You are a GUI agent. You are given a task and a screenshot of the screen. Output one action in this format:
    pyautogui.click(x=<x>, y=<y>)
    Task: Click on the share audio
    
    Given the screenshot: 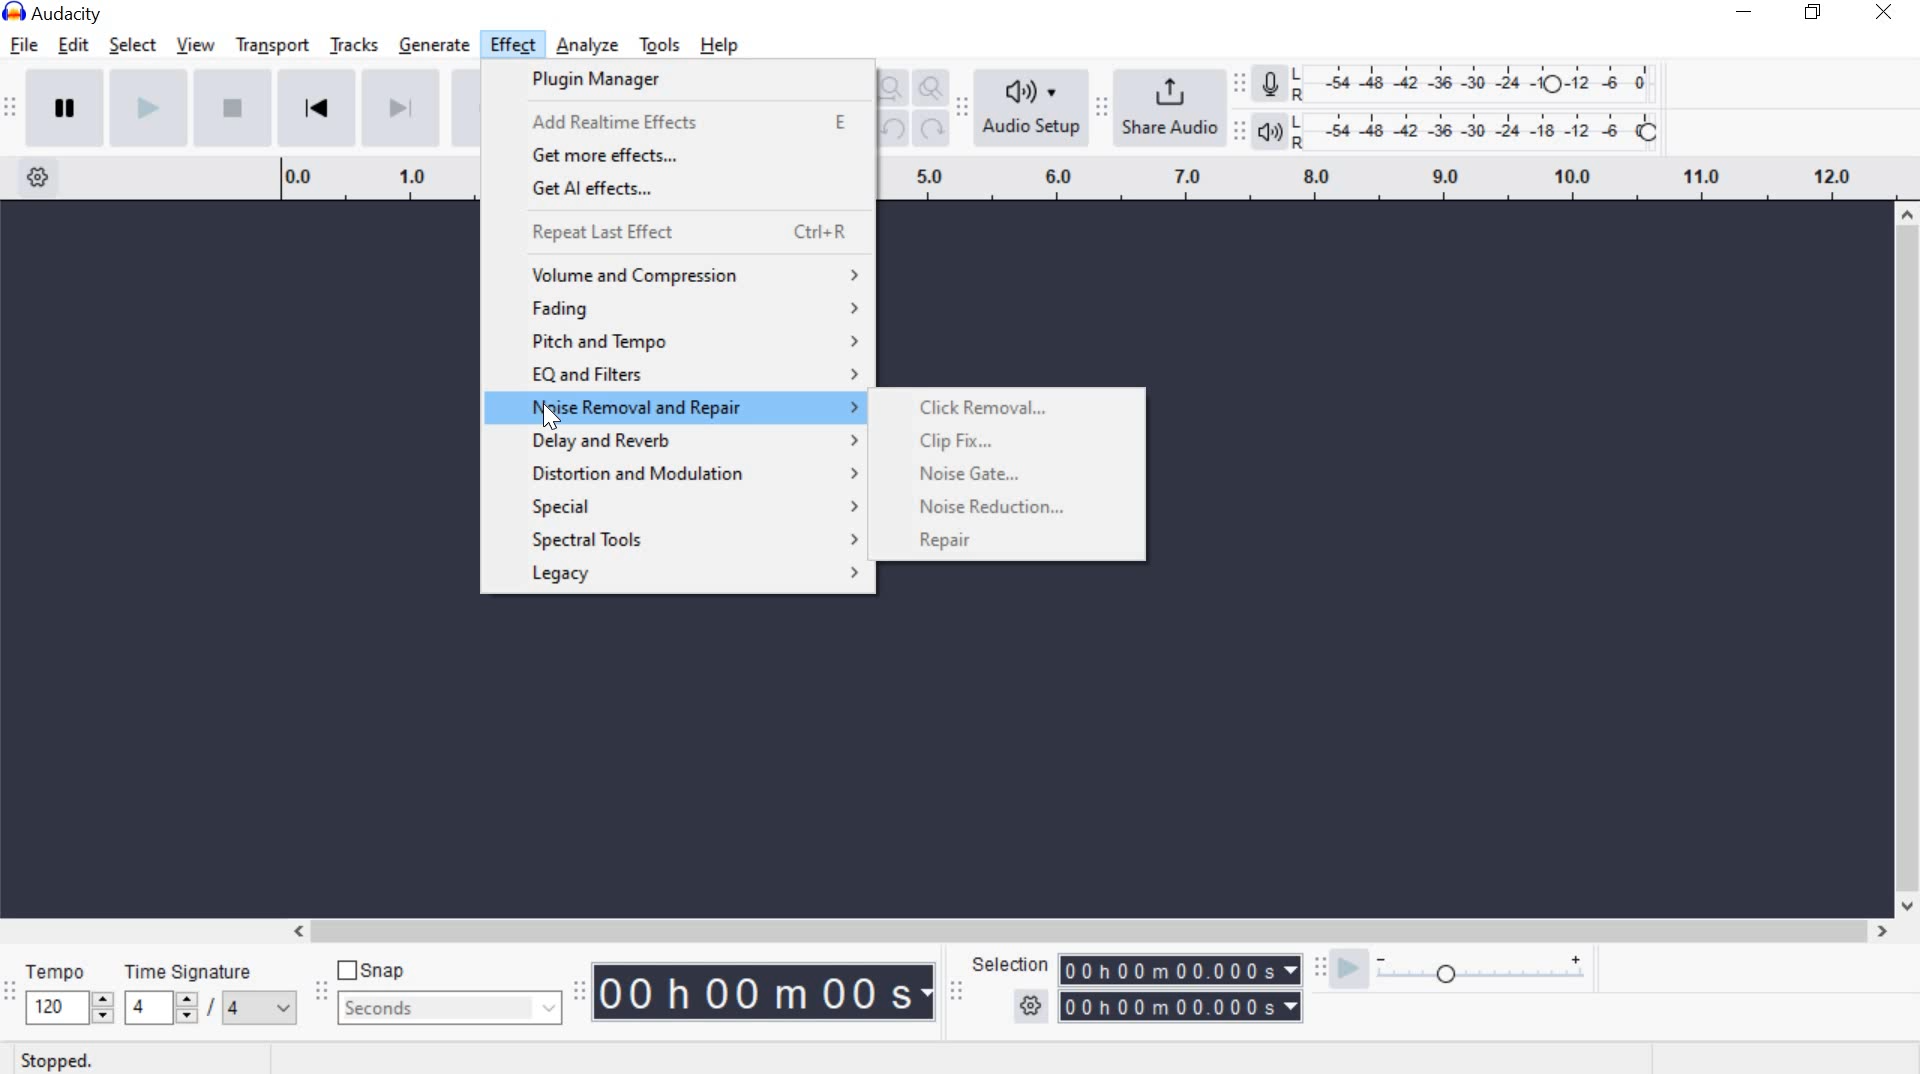 What is the action you would take?
    pyautogui.click(x=1169, y=102)
    